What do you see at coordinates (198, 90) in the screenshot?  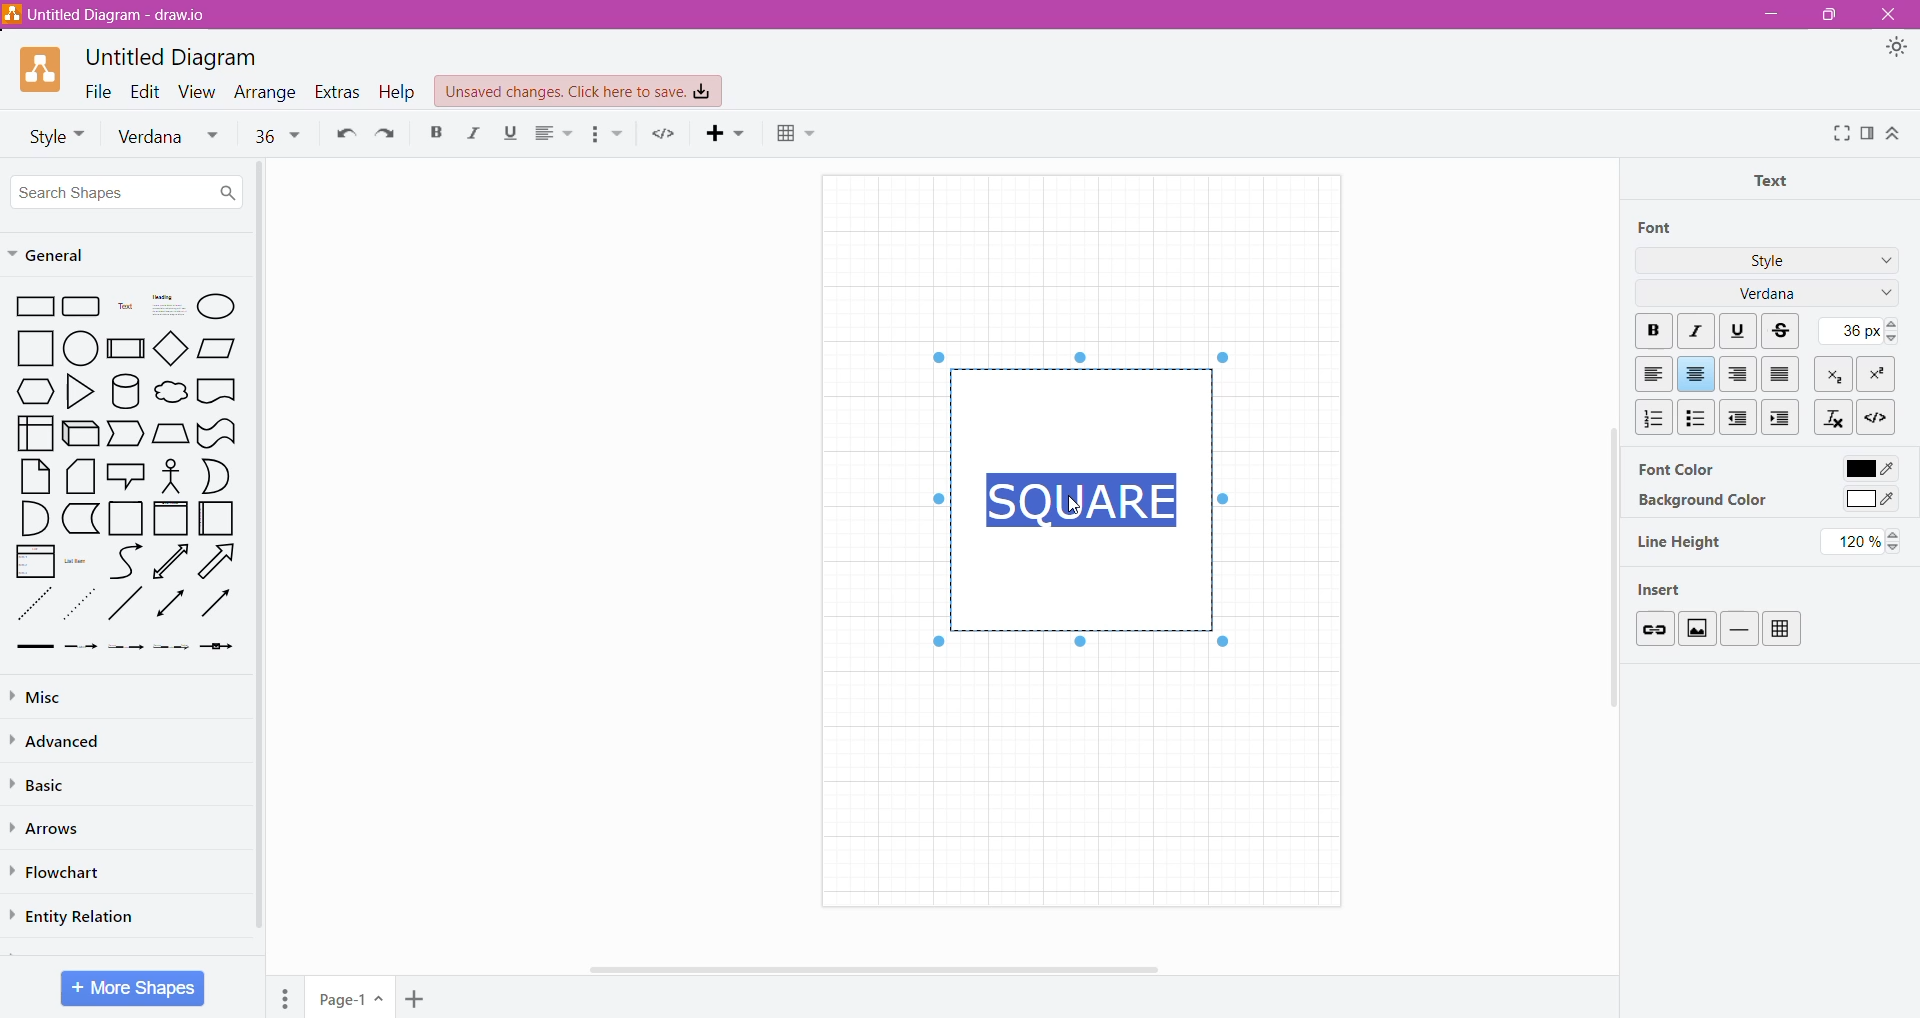 I see `View` at bounding box center [198, 90].